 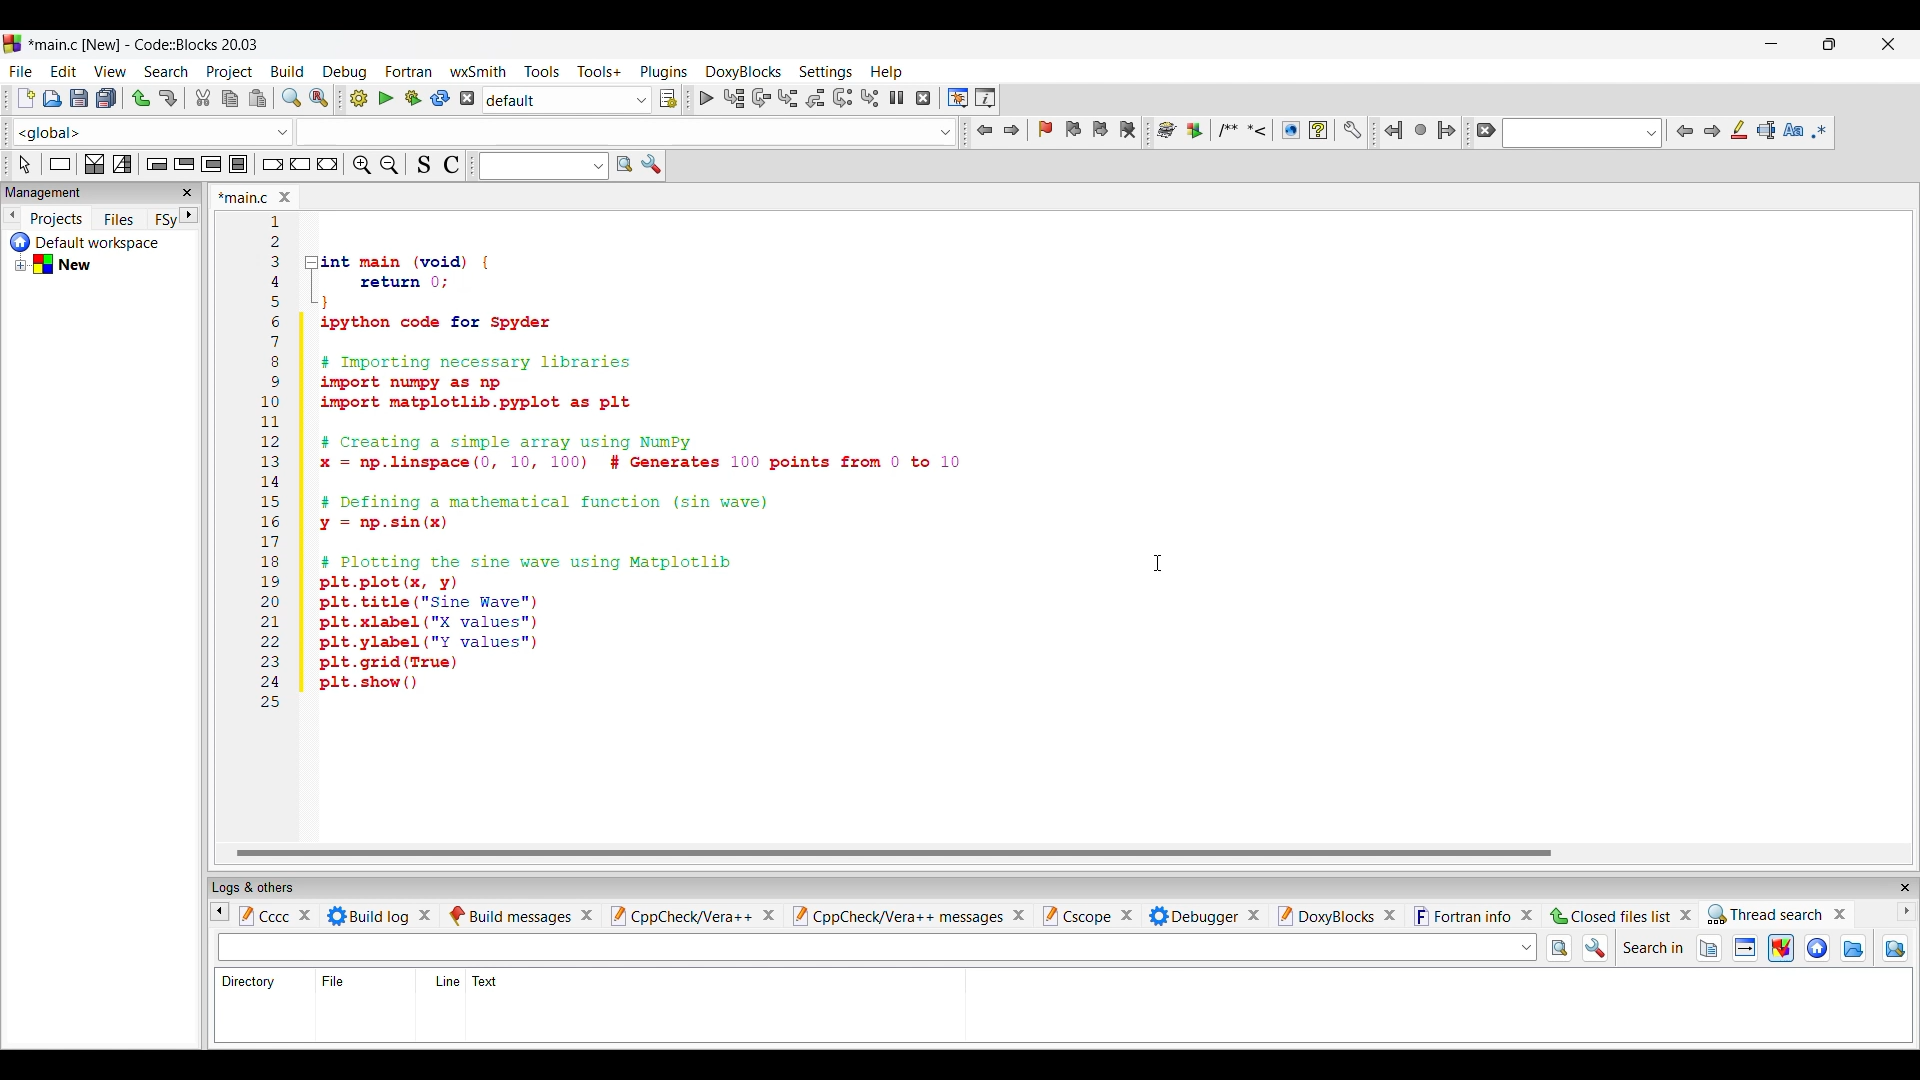 What do you see at coordinates (333, 165) in the screenshot?
I see `Return instruction` at bounding box center [333, 165].